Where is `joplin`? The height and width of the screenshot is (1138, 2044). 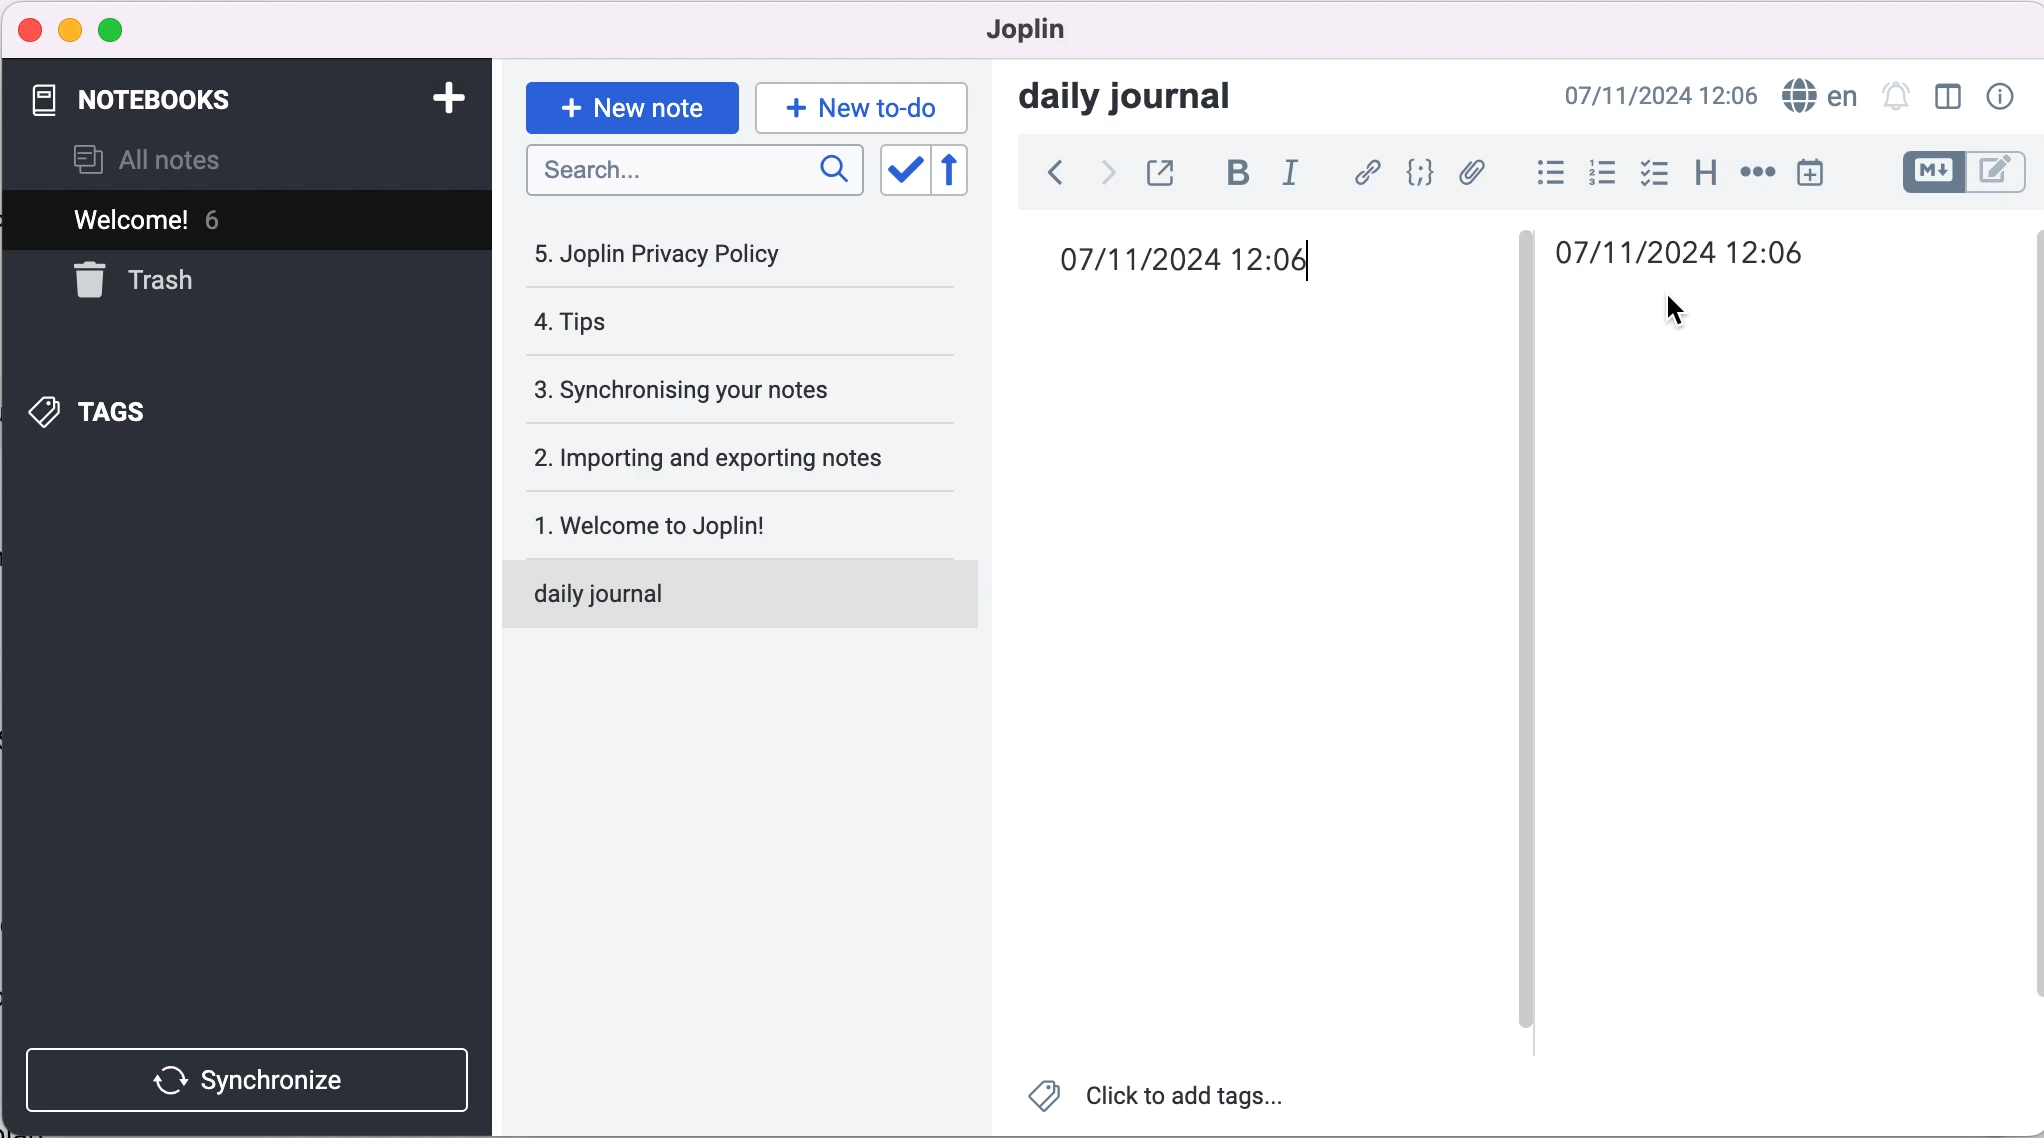 joplin is located at coordinates (1056, 32).